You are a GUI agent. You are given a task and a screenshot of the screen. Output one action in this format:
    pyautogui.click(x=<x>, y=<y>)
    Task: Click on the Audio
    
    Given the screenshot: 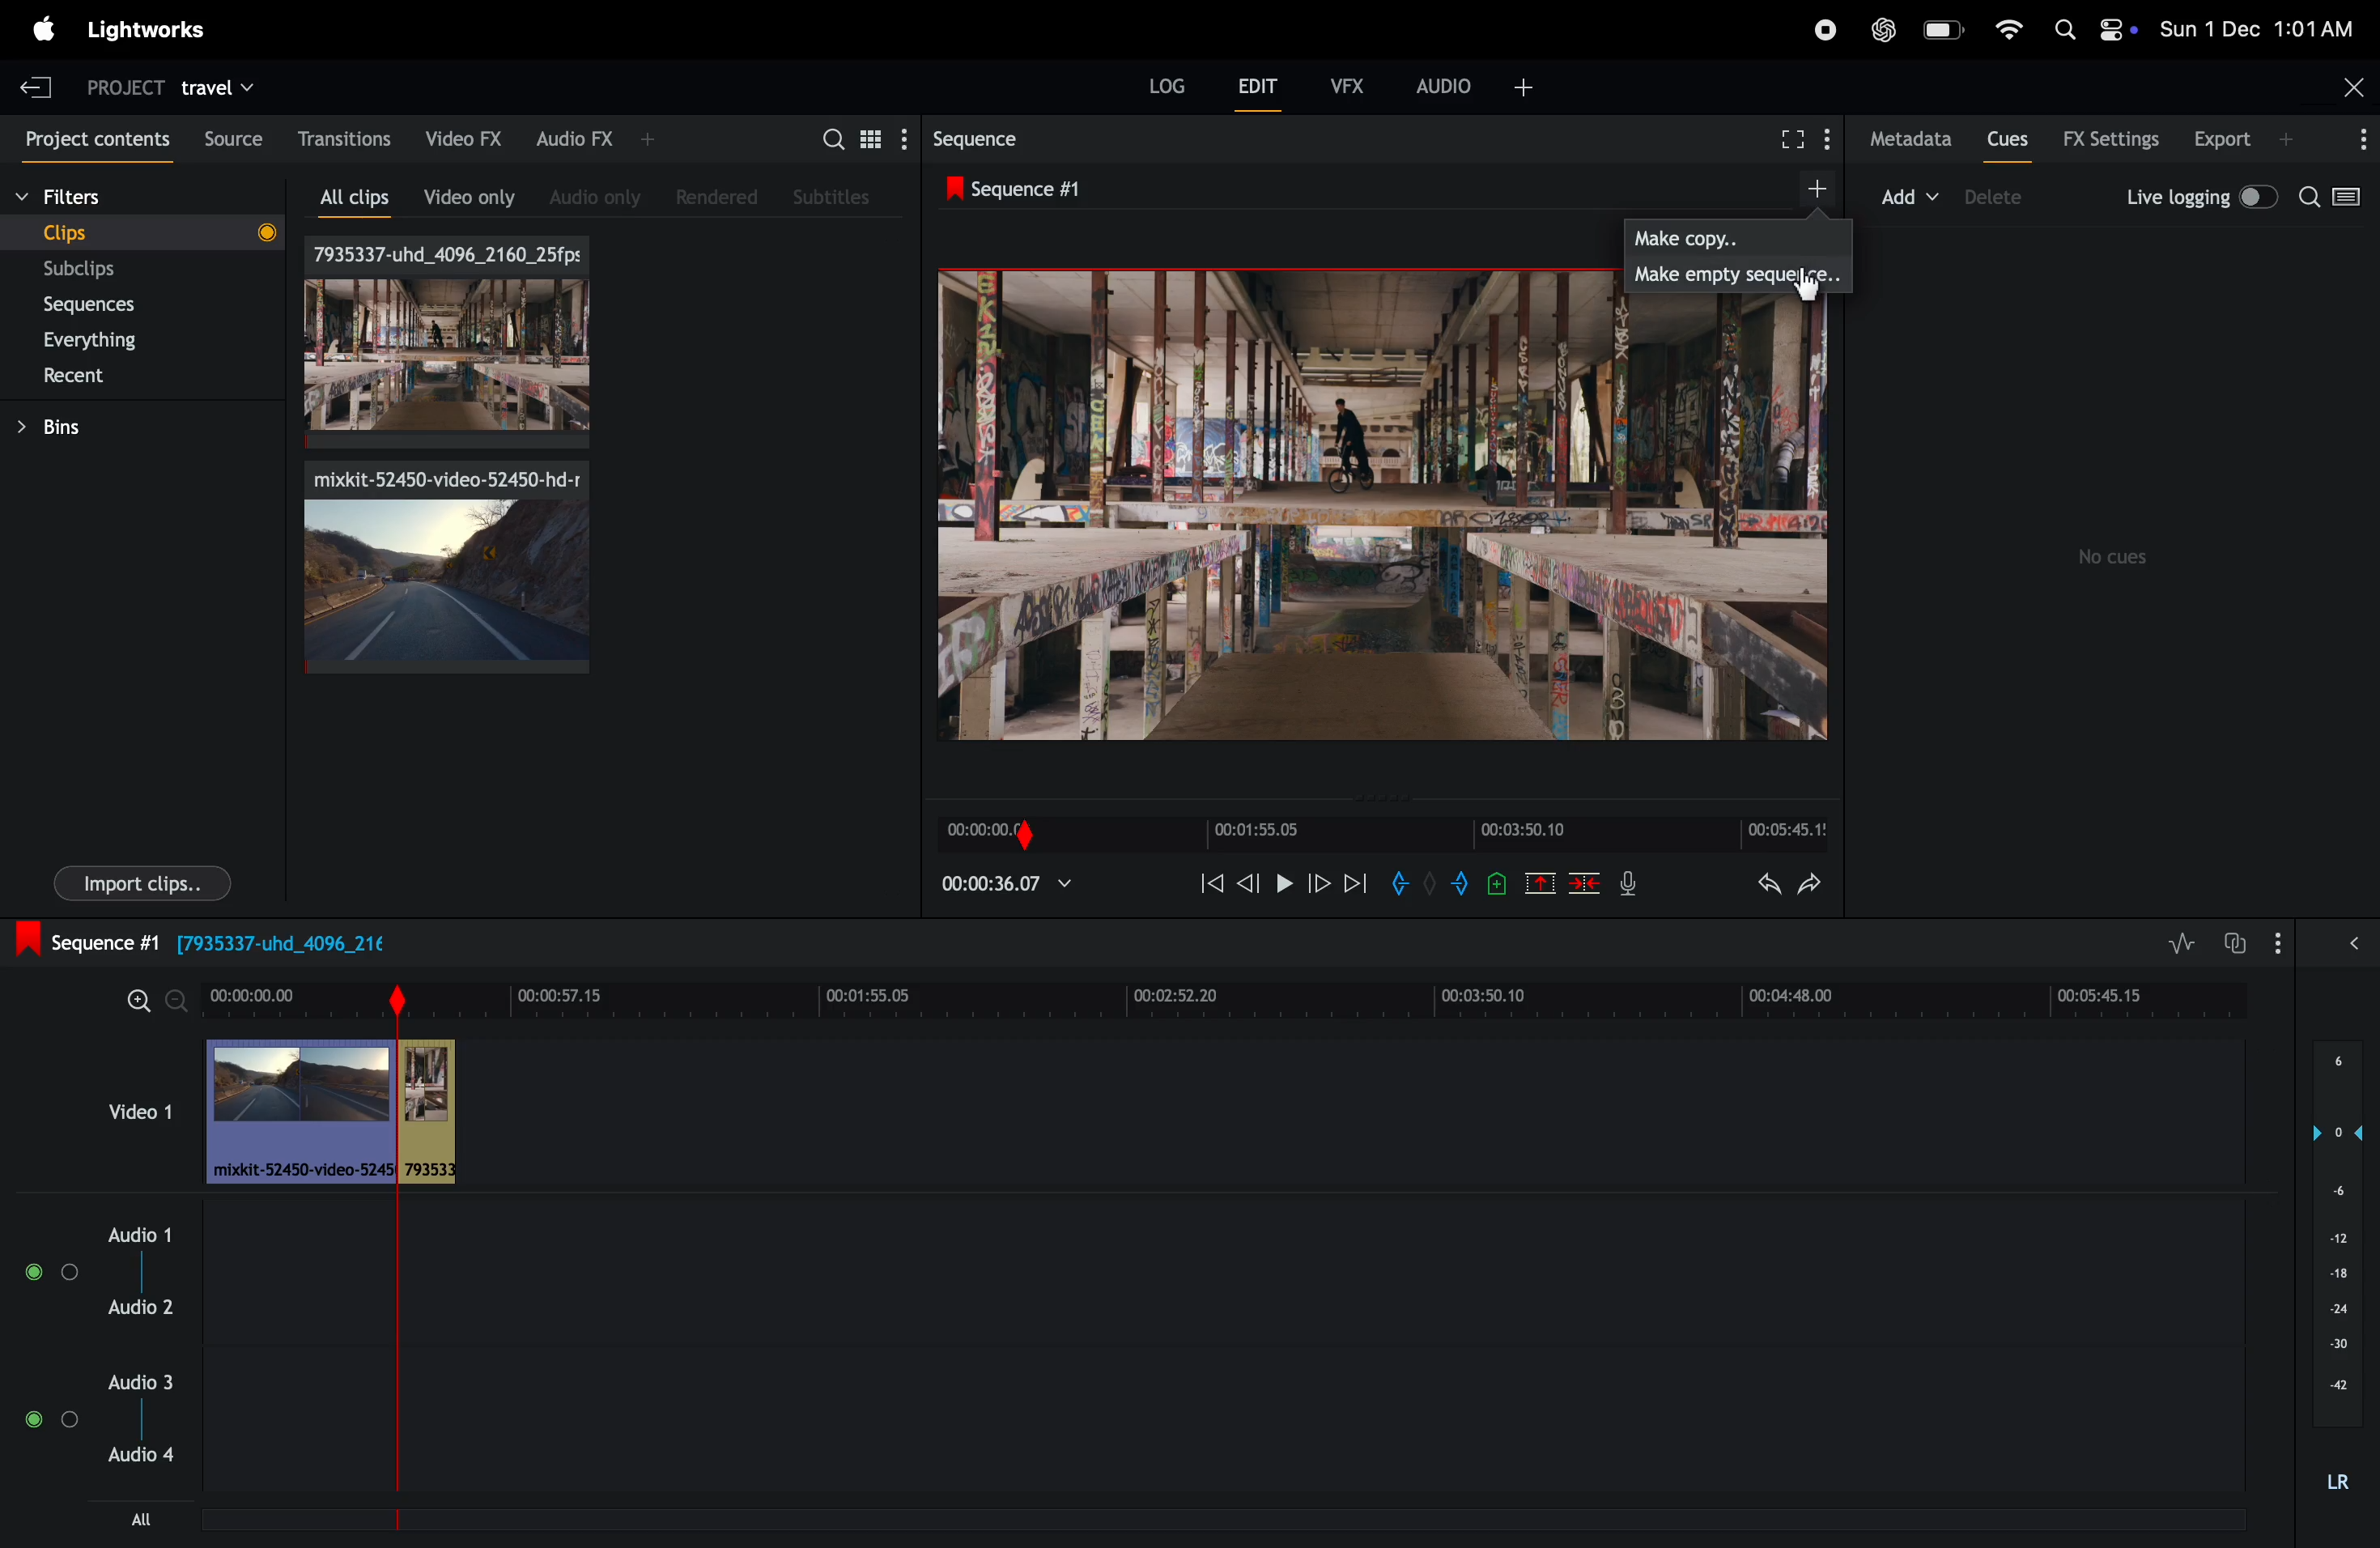 What is the action you would take?
    pyautogui.click(x=50, y=1415)
    